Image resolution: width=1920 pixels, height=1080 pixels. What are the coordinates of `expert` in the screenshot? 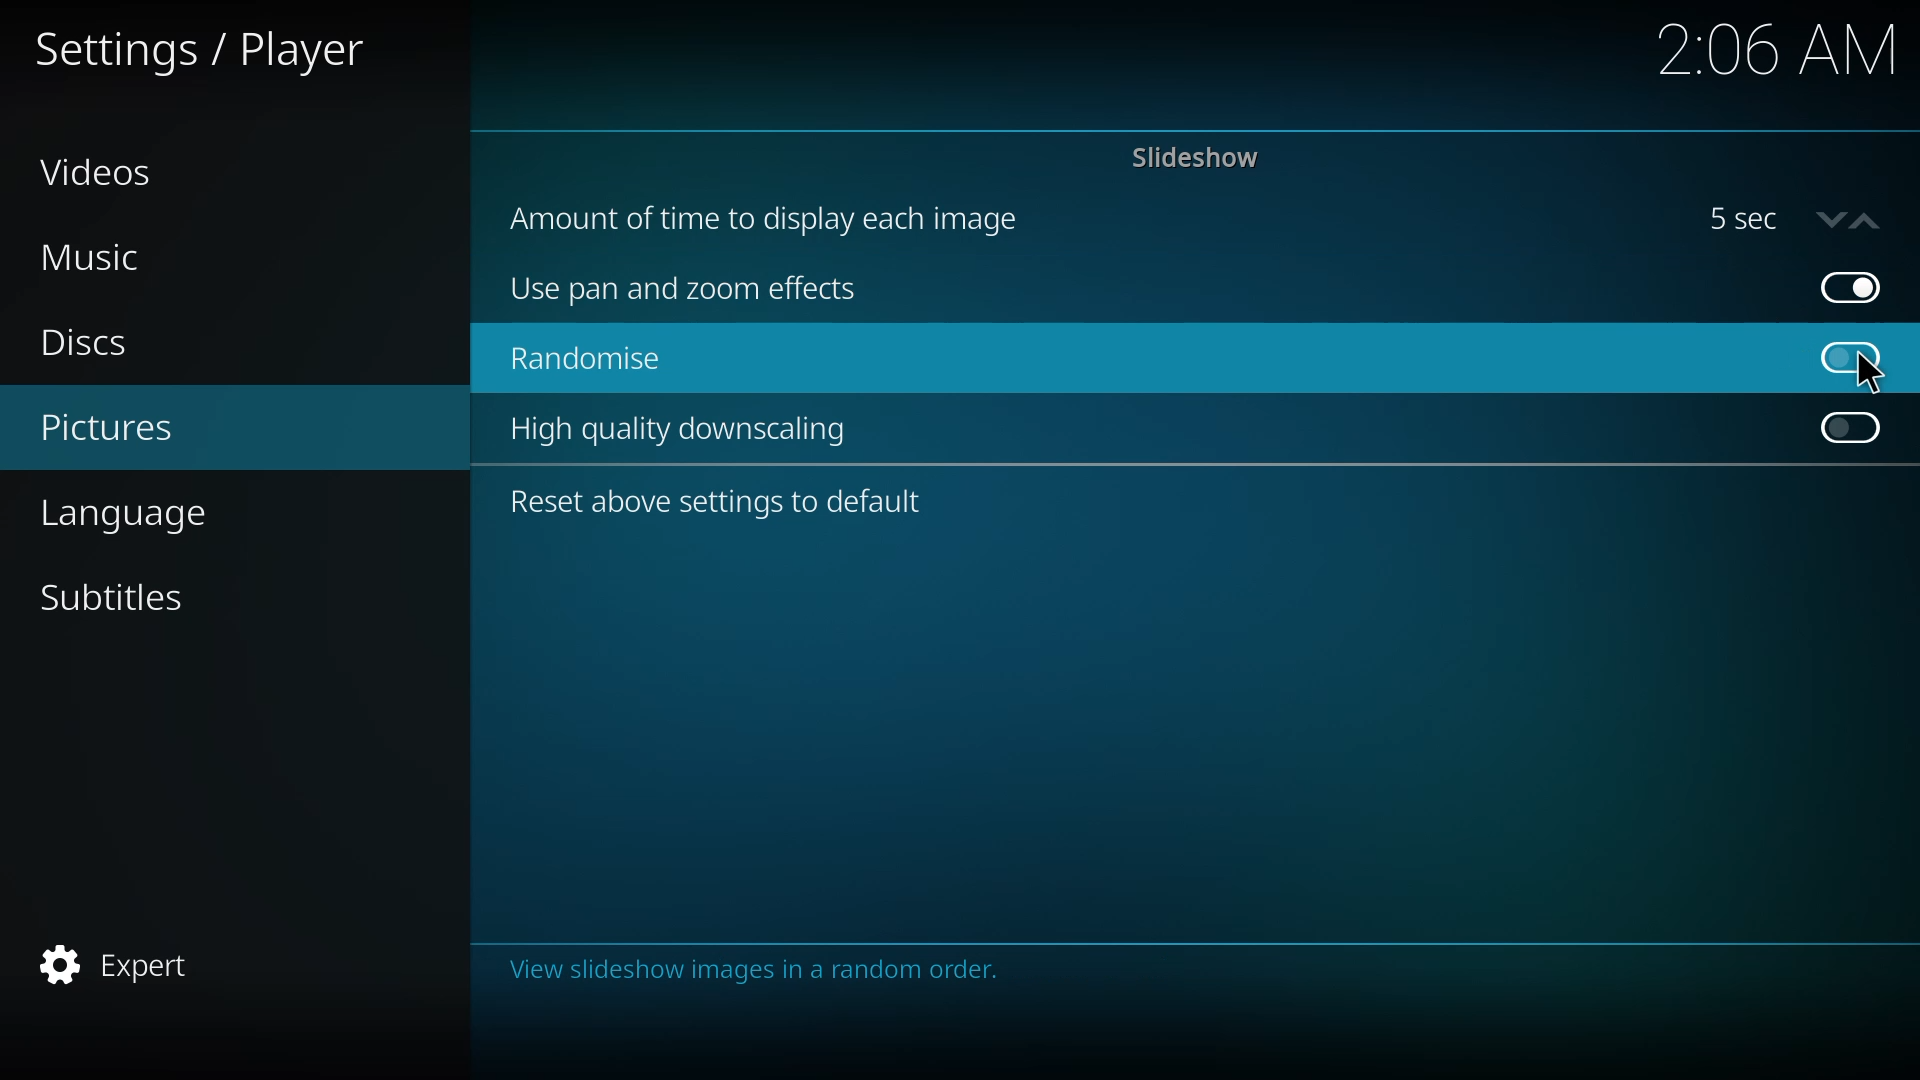 It's located at (121, 962).